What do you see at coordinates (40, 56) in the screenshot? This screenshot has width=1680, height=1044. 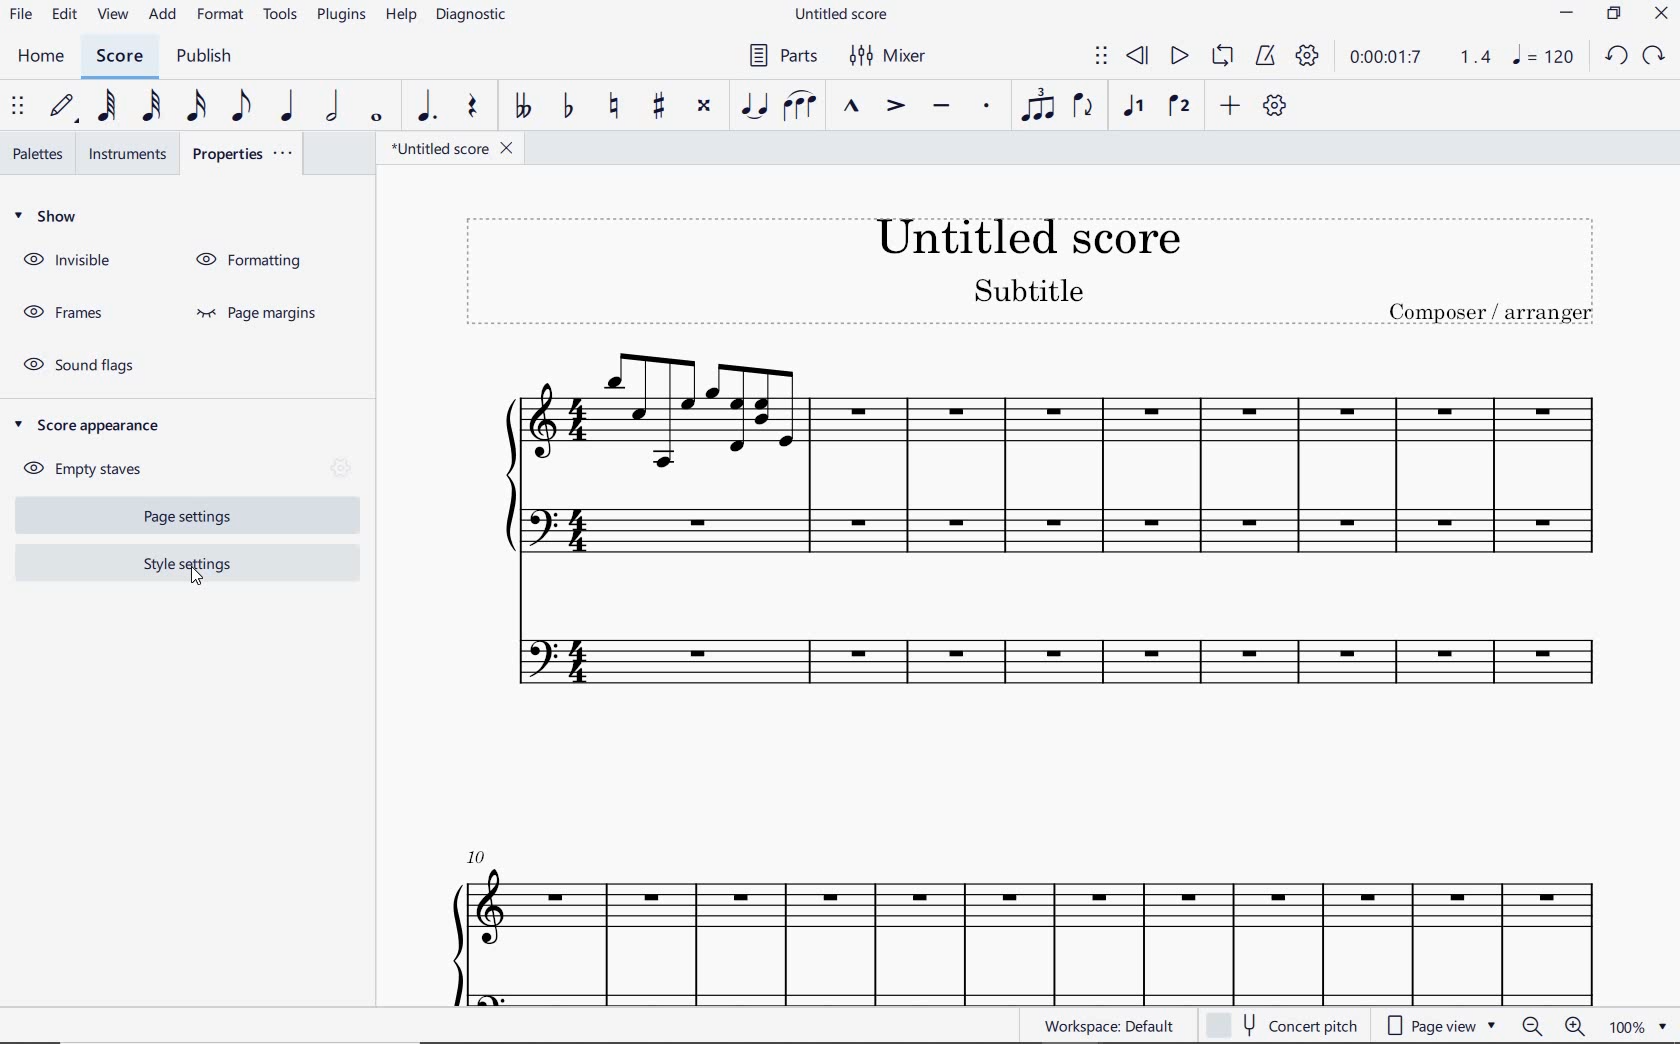 I see `HOME` at bounding box center [40, 56].